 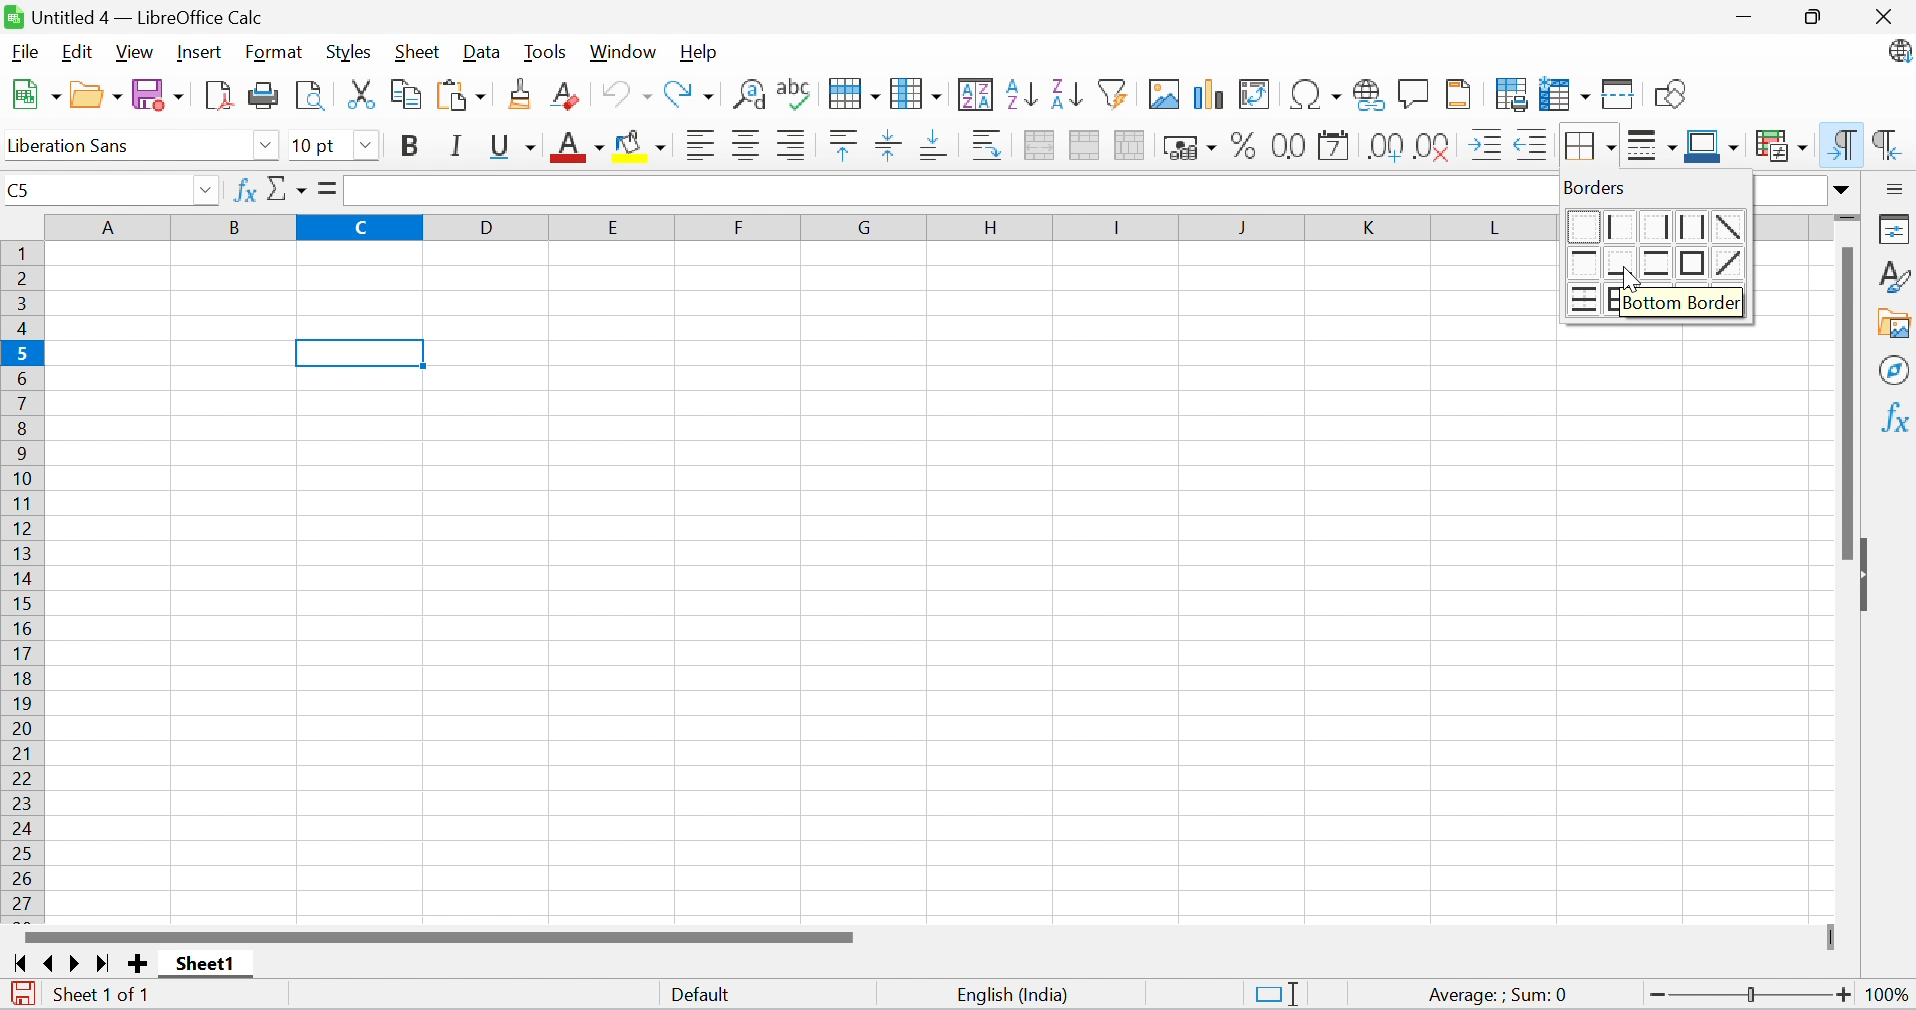 What do you see at coordinates (1588, 263) in the screenshot?
I see `Top border` at bounding box center [1588, 263].